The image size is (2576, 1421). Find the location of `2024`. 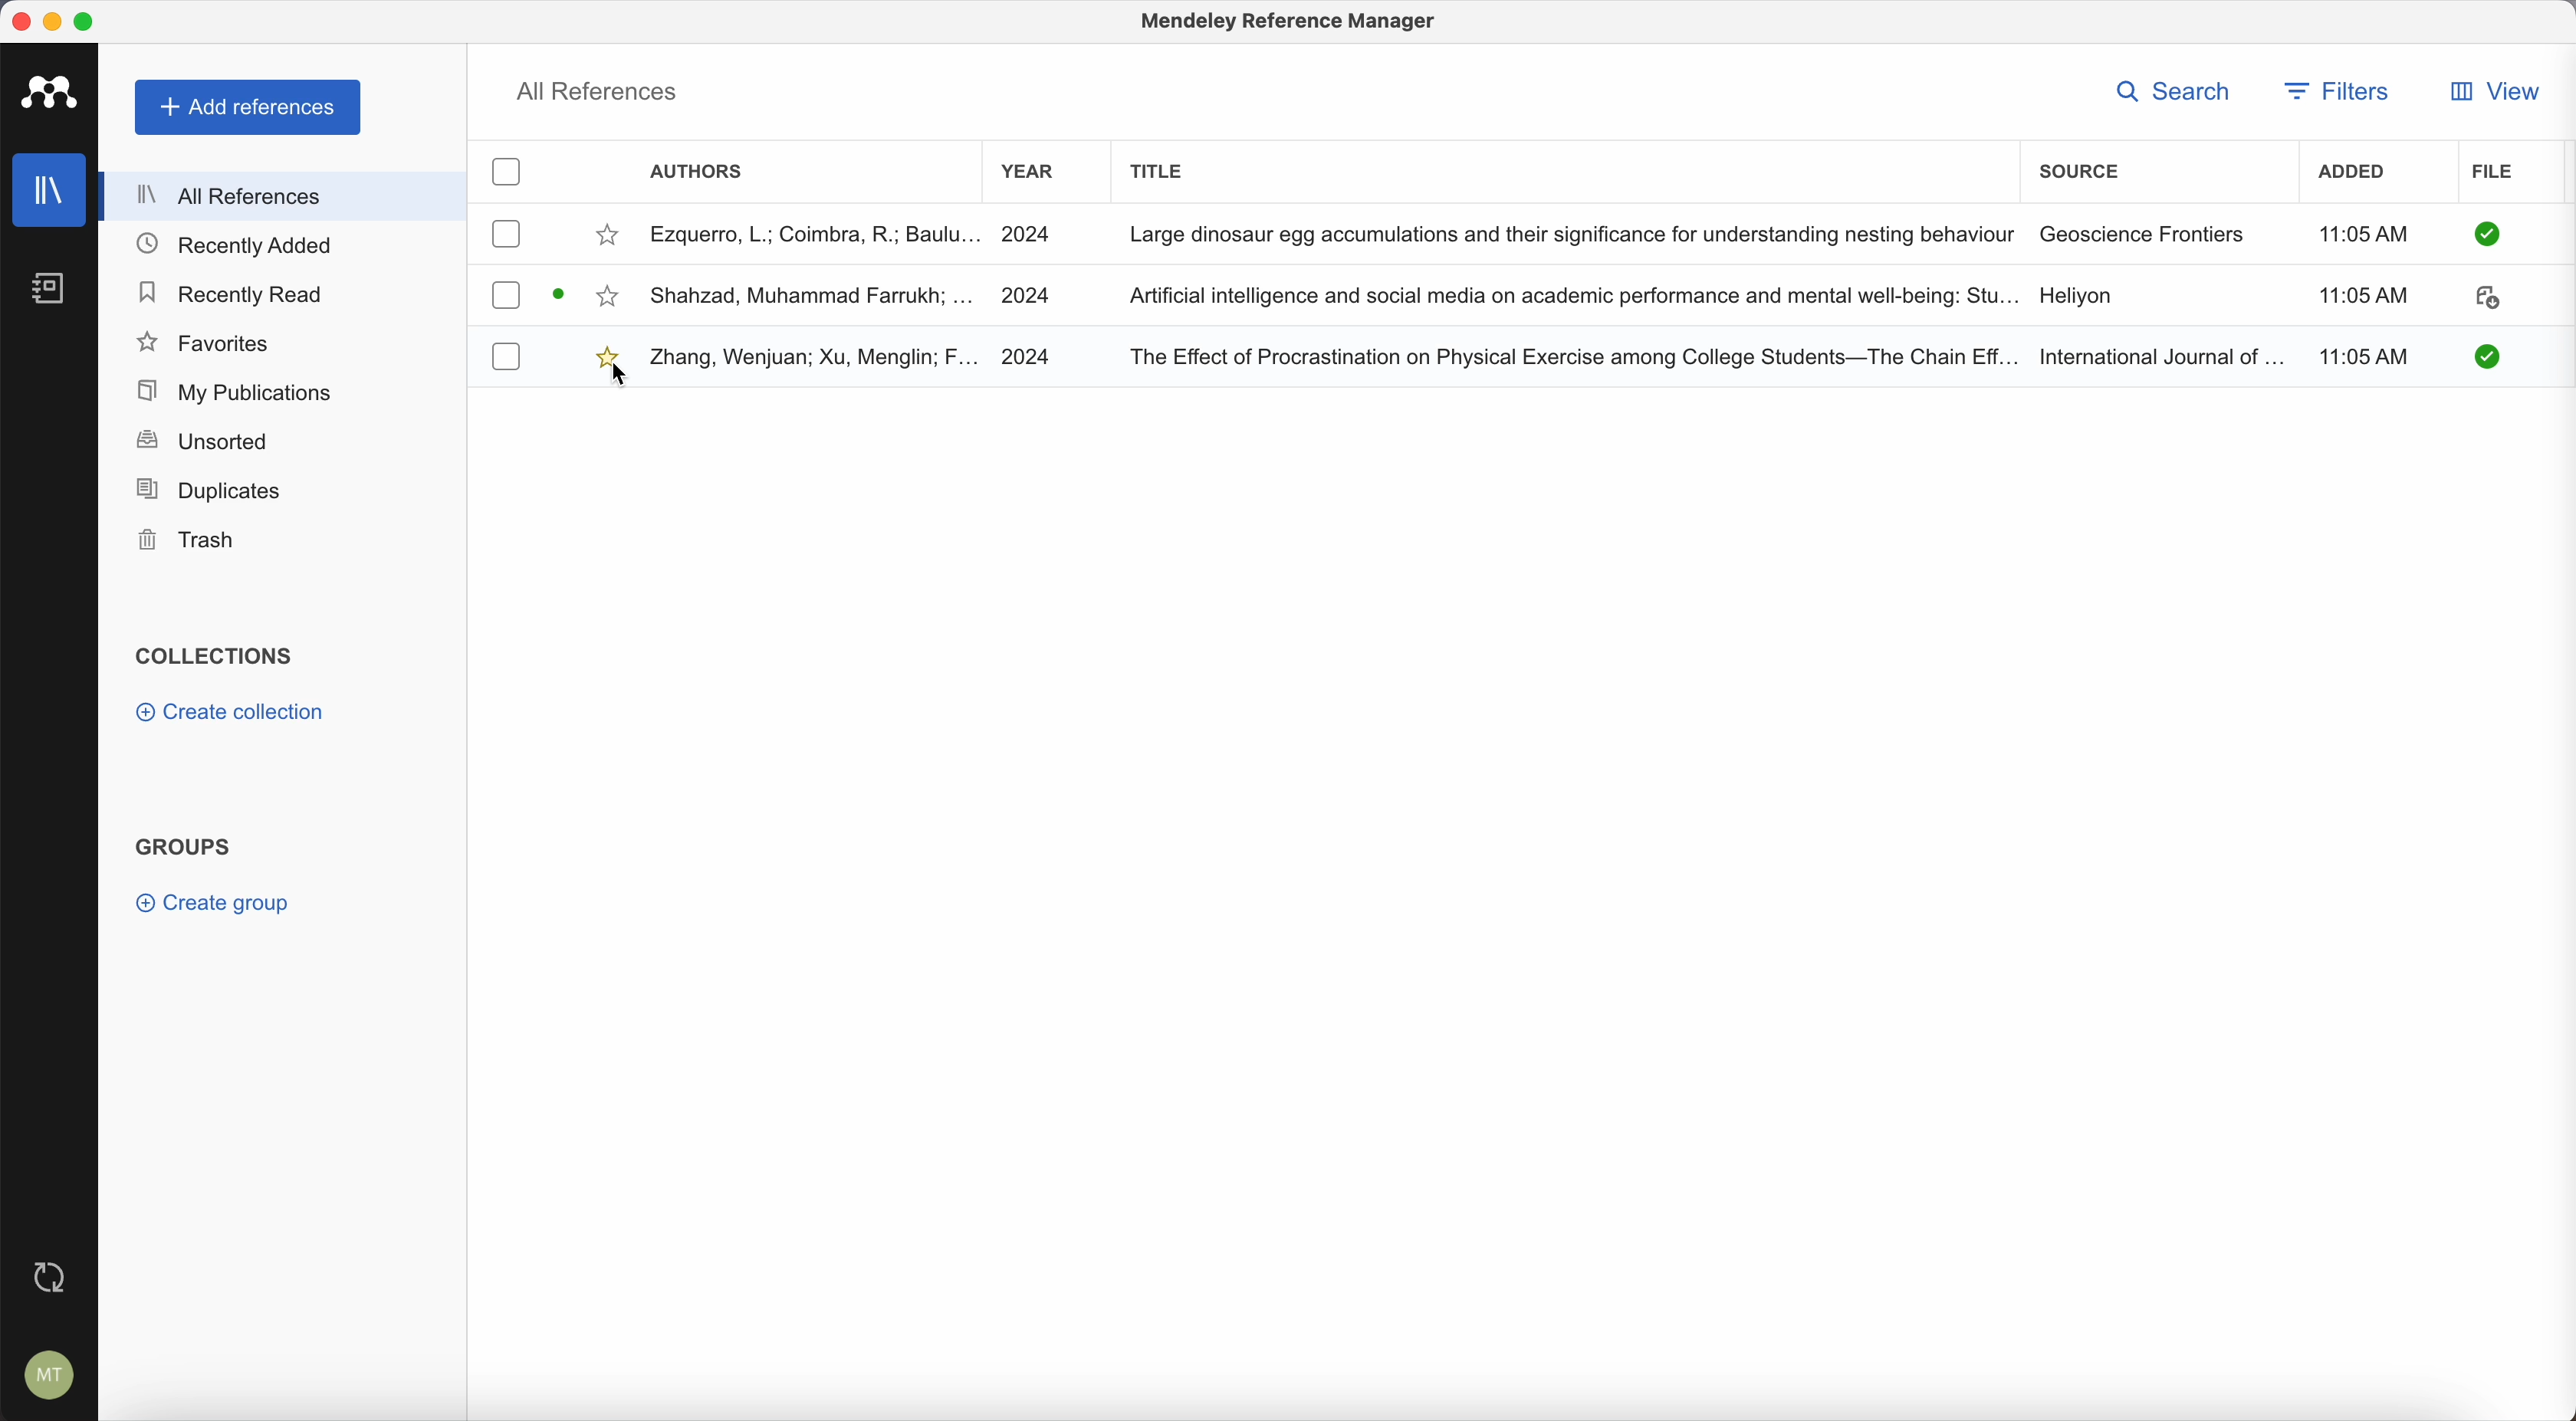

2024 is located at coordinates (1027, 356).